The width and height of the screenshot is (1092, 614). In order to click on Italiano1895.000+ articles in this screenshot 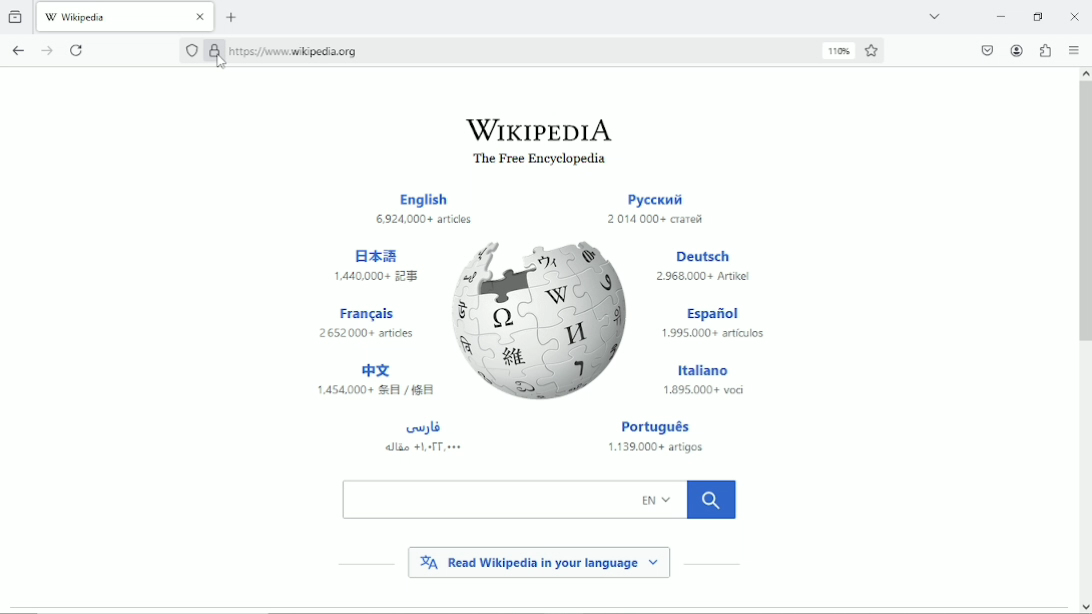, I will do `click(704, 377)`.